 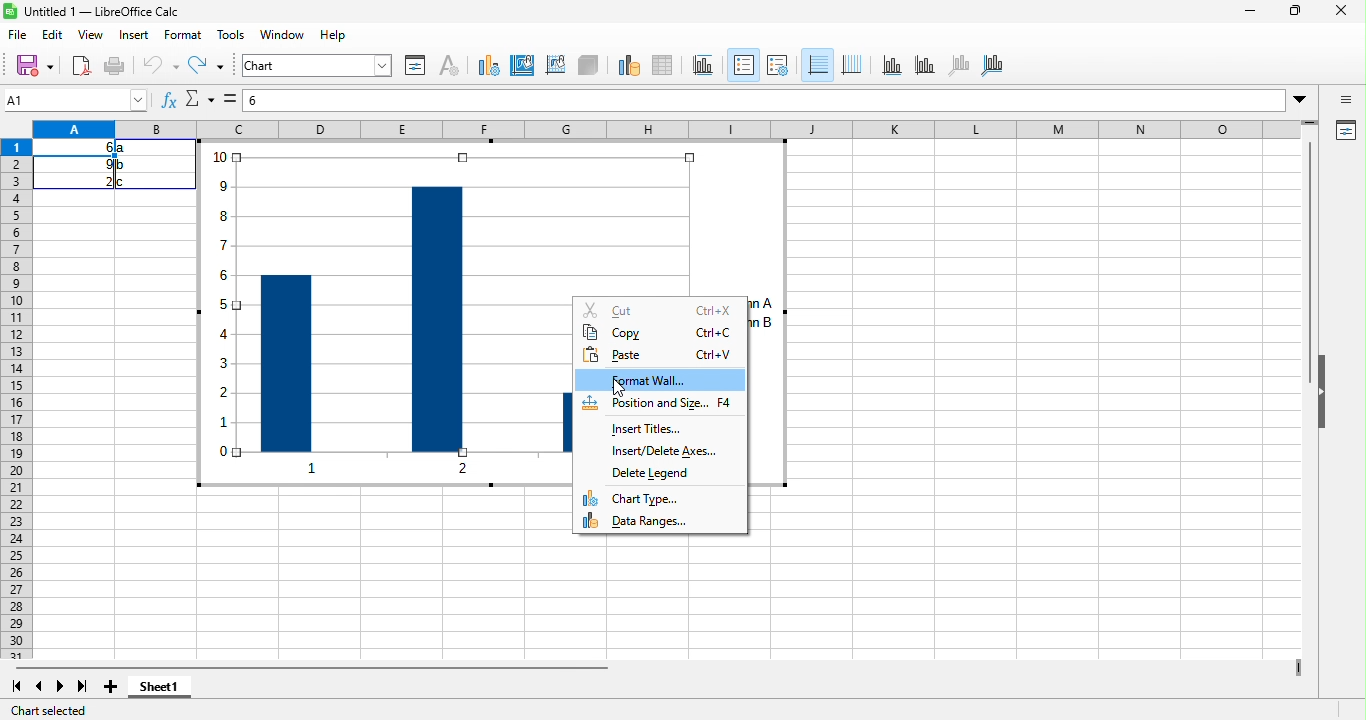 I want to click on formula bar, so click(x=779, y=98).